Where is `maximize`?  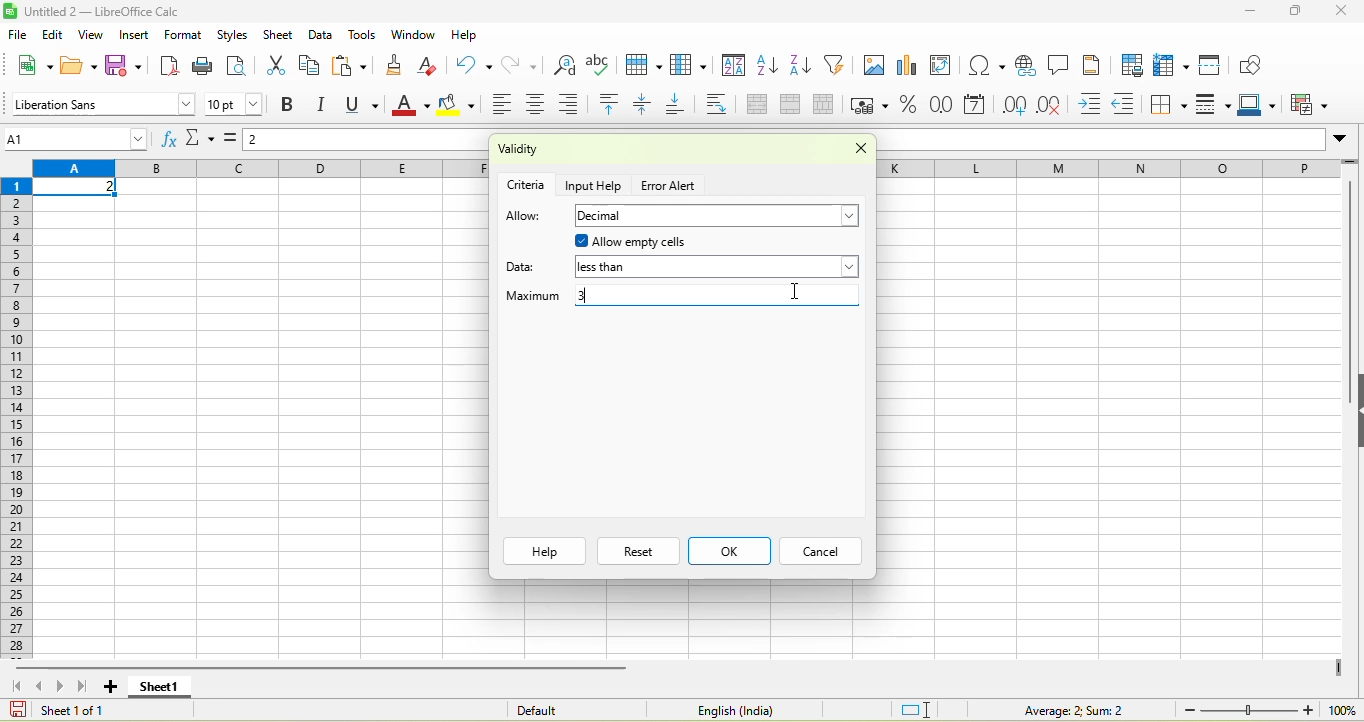 maximize is located at coordinates (1298, 12).